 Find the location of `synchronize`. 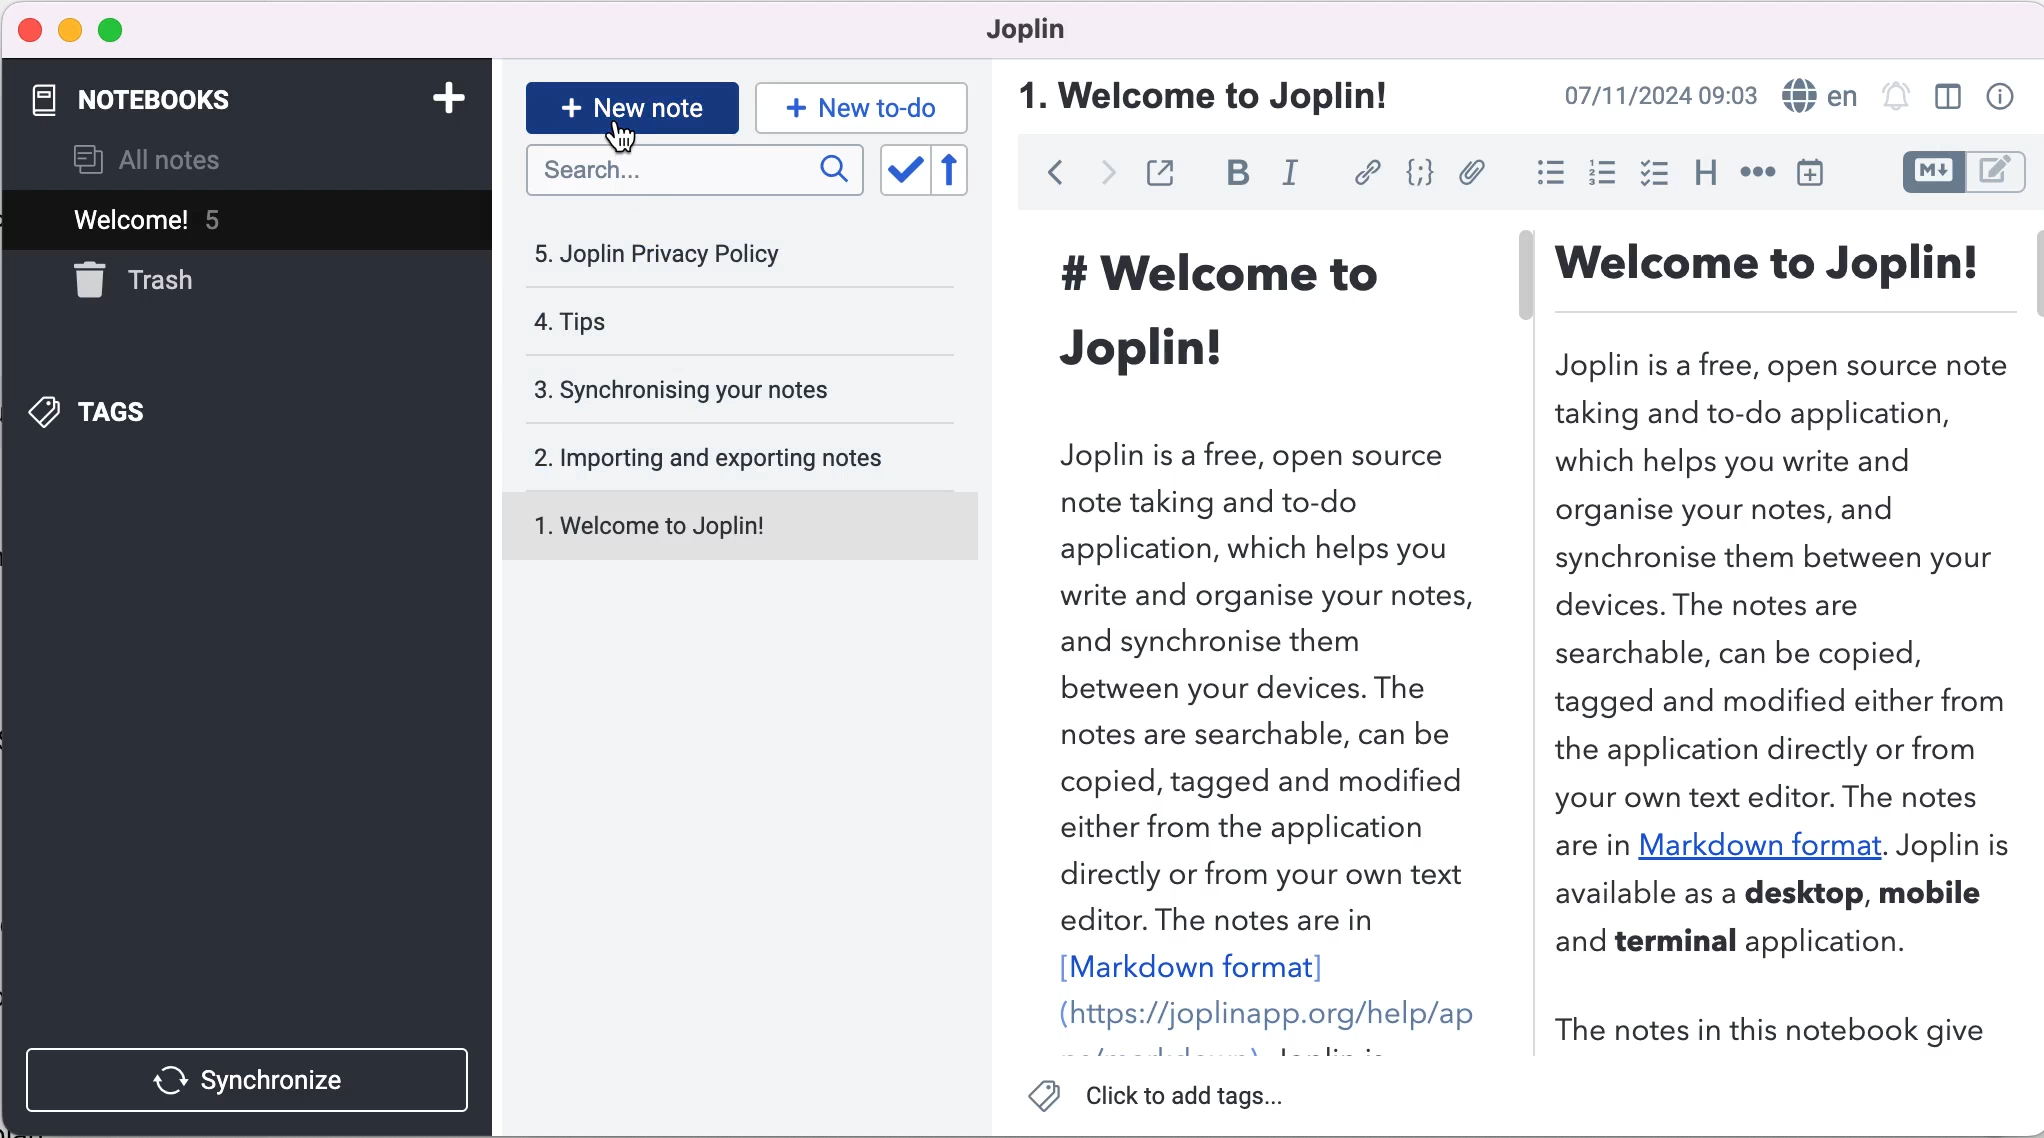

synchronize is located at coordinates (252, 1074).